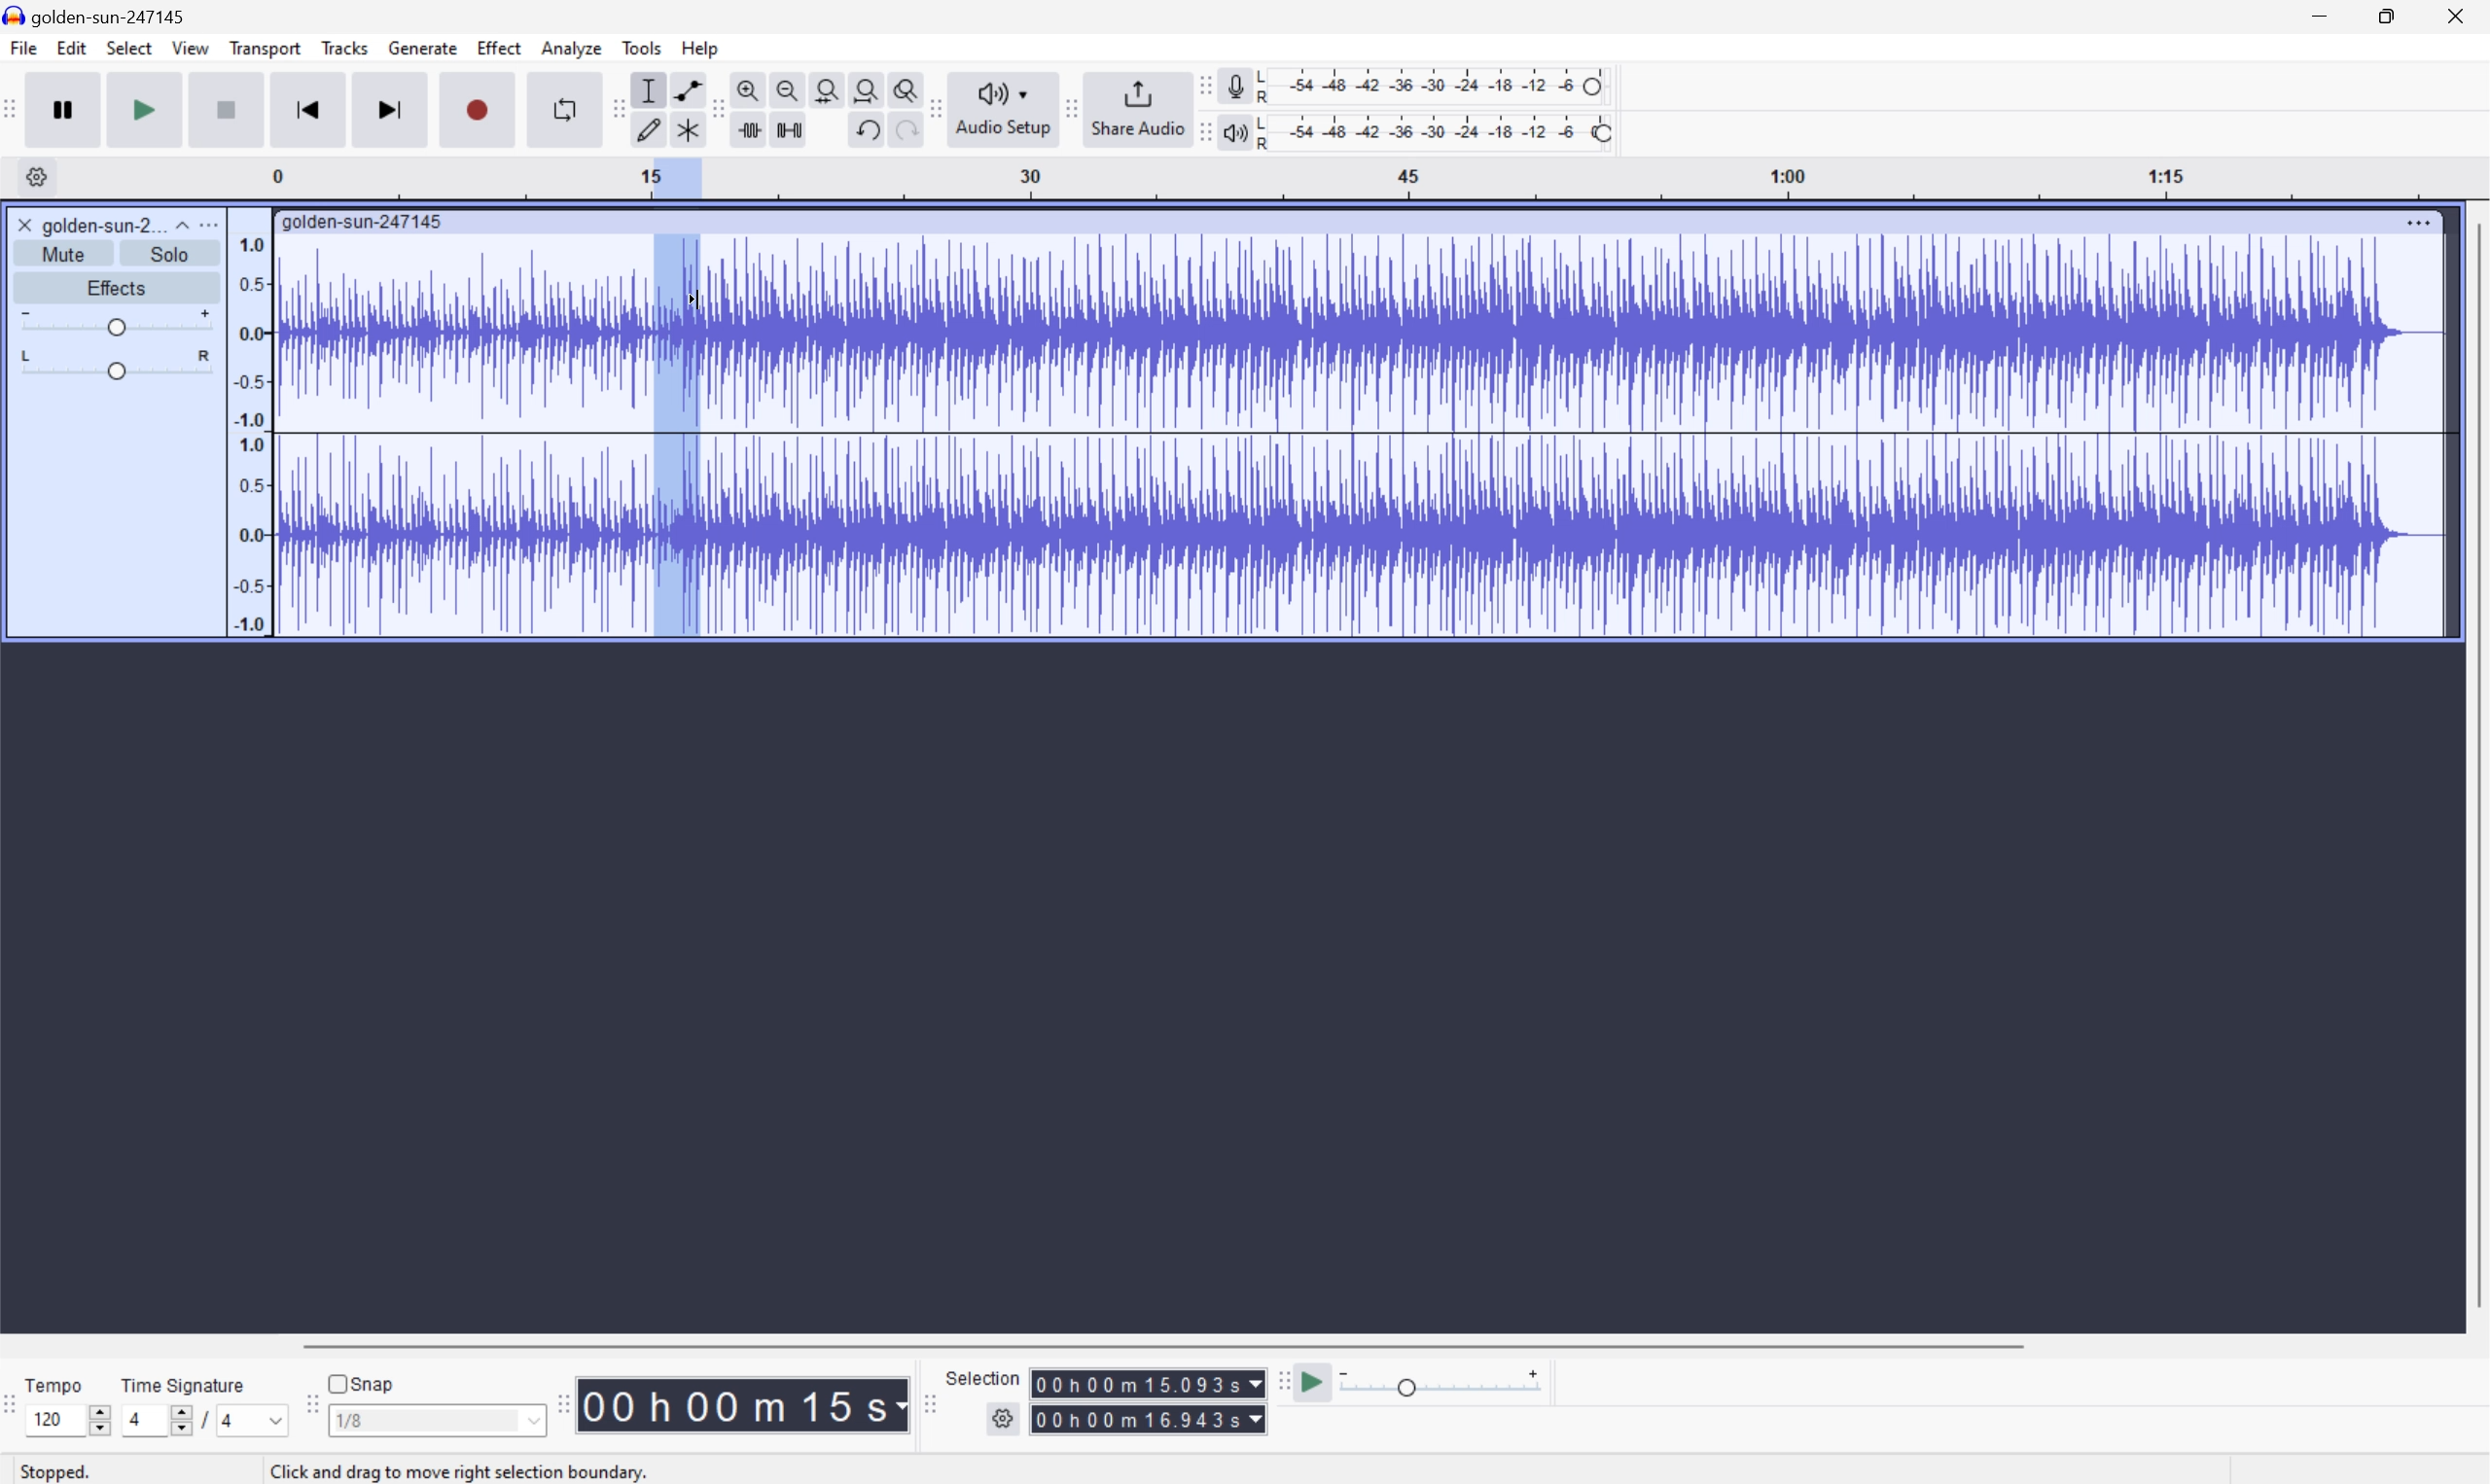 The height and width of the screenshot is (1484, 2490). I want to click on Close, so click(2461, 14).